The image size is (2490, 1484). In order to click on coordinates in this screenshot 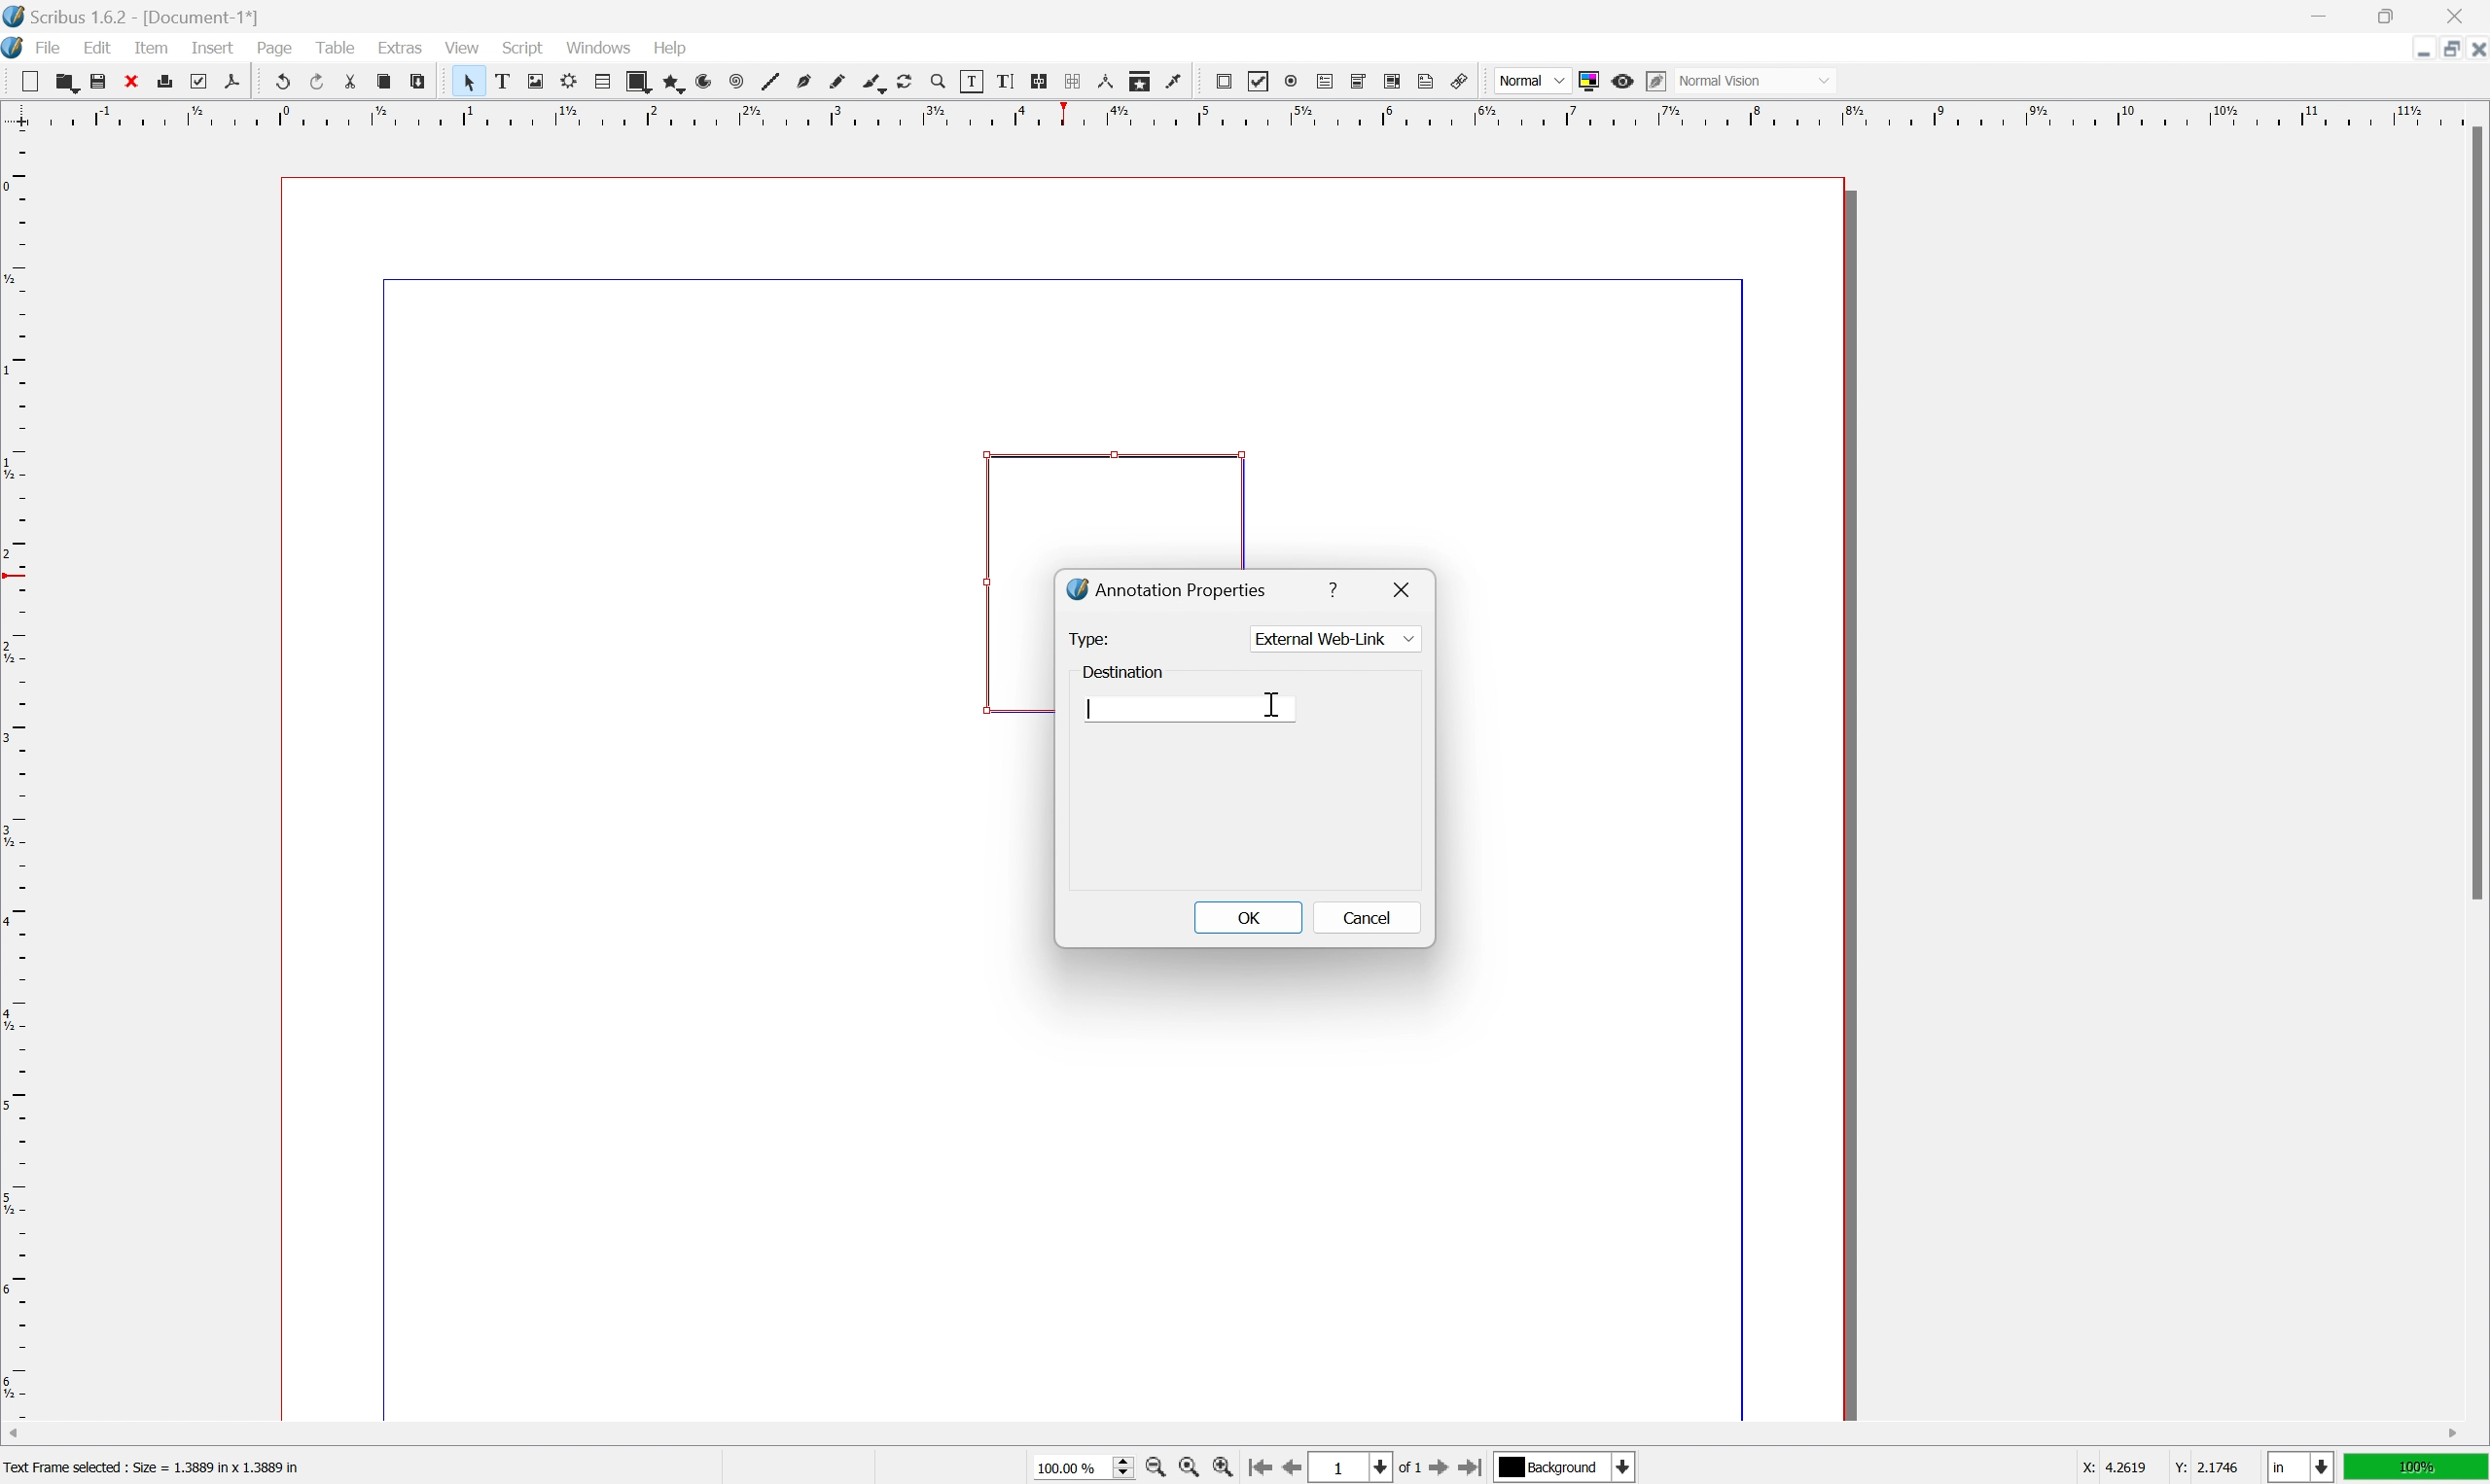, I will do `click(2163, 1468)`.